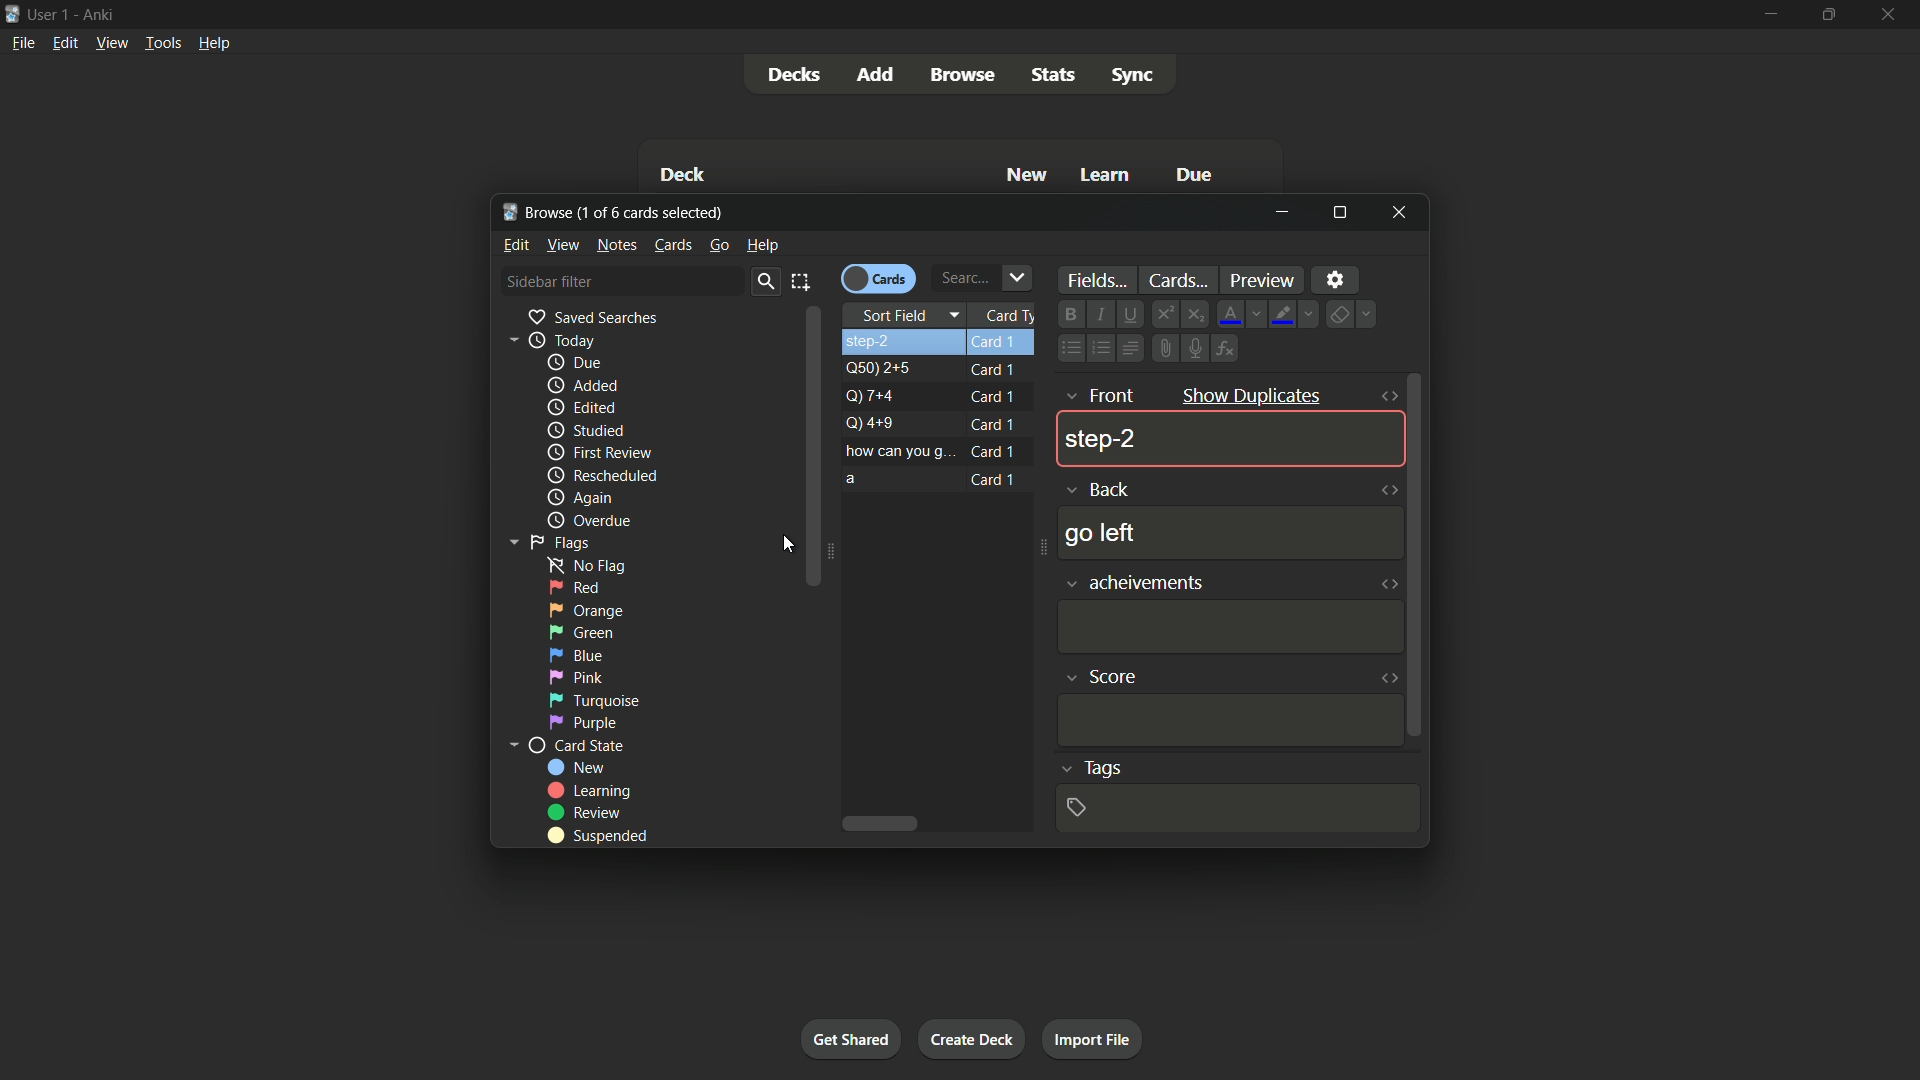 Image resolution: width=1920 pixels, height=1080 pixels. Describe the element at coordinates (1107, 177) in the screenshot. I see `Learn` at that location.